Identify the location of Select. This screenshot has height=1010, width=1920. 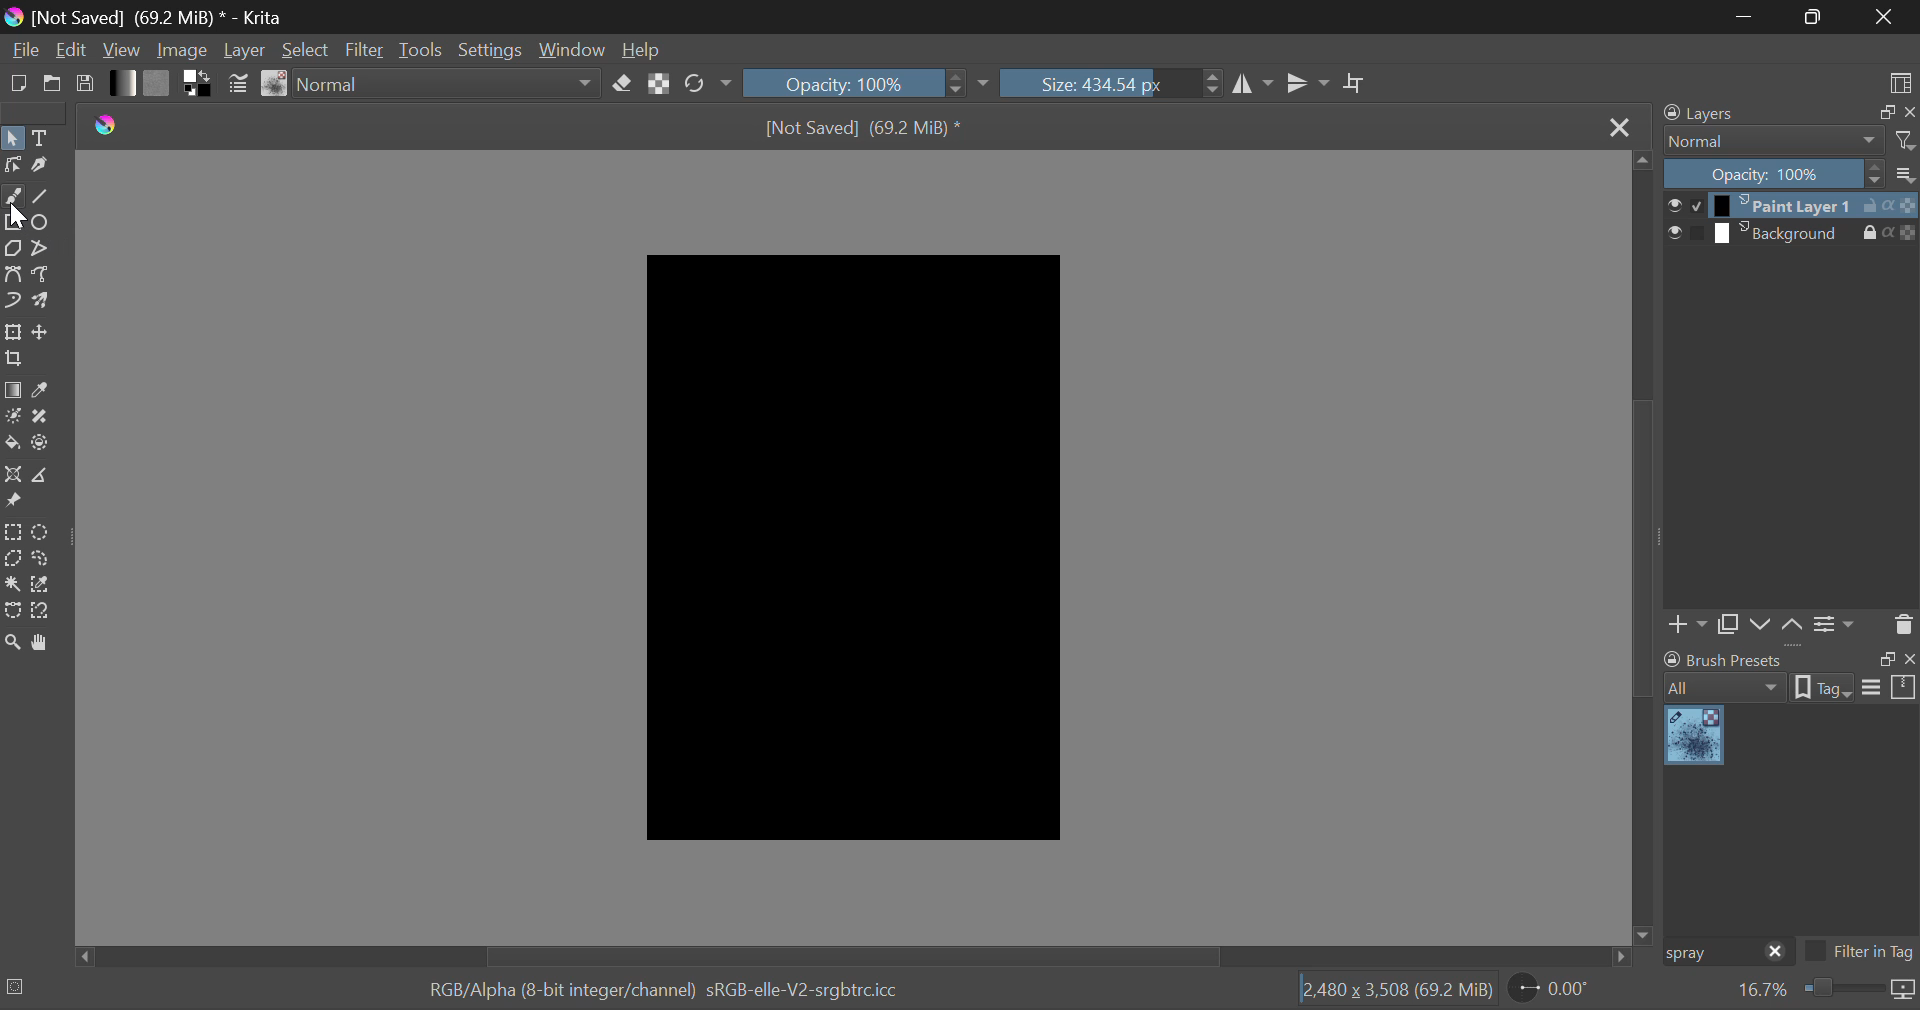
(12, 138).